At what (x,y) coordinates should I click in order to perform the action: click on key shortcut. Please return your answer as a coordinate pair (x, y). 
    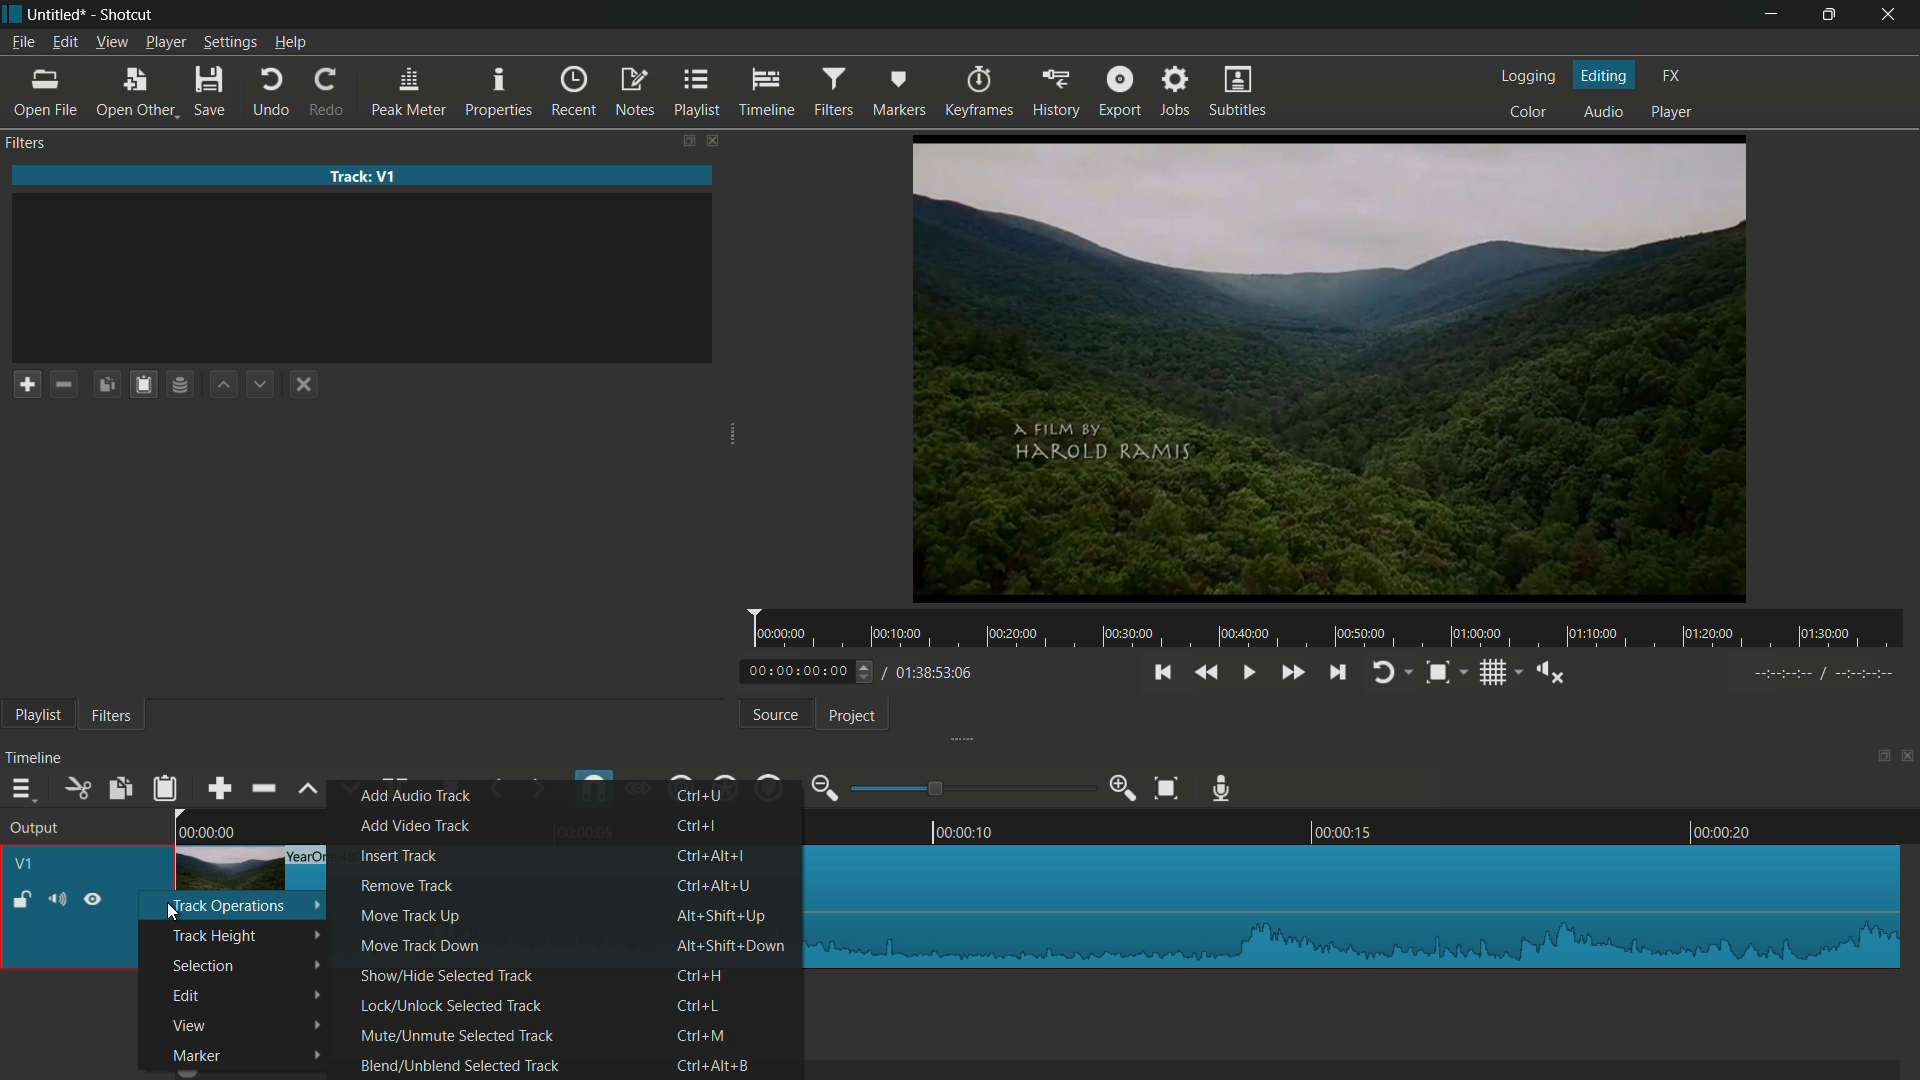
    Looking at the image, I should click on (702, 1037).